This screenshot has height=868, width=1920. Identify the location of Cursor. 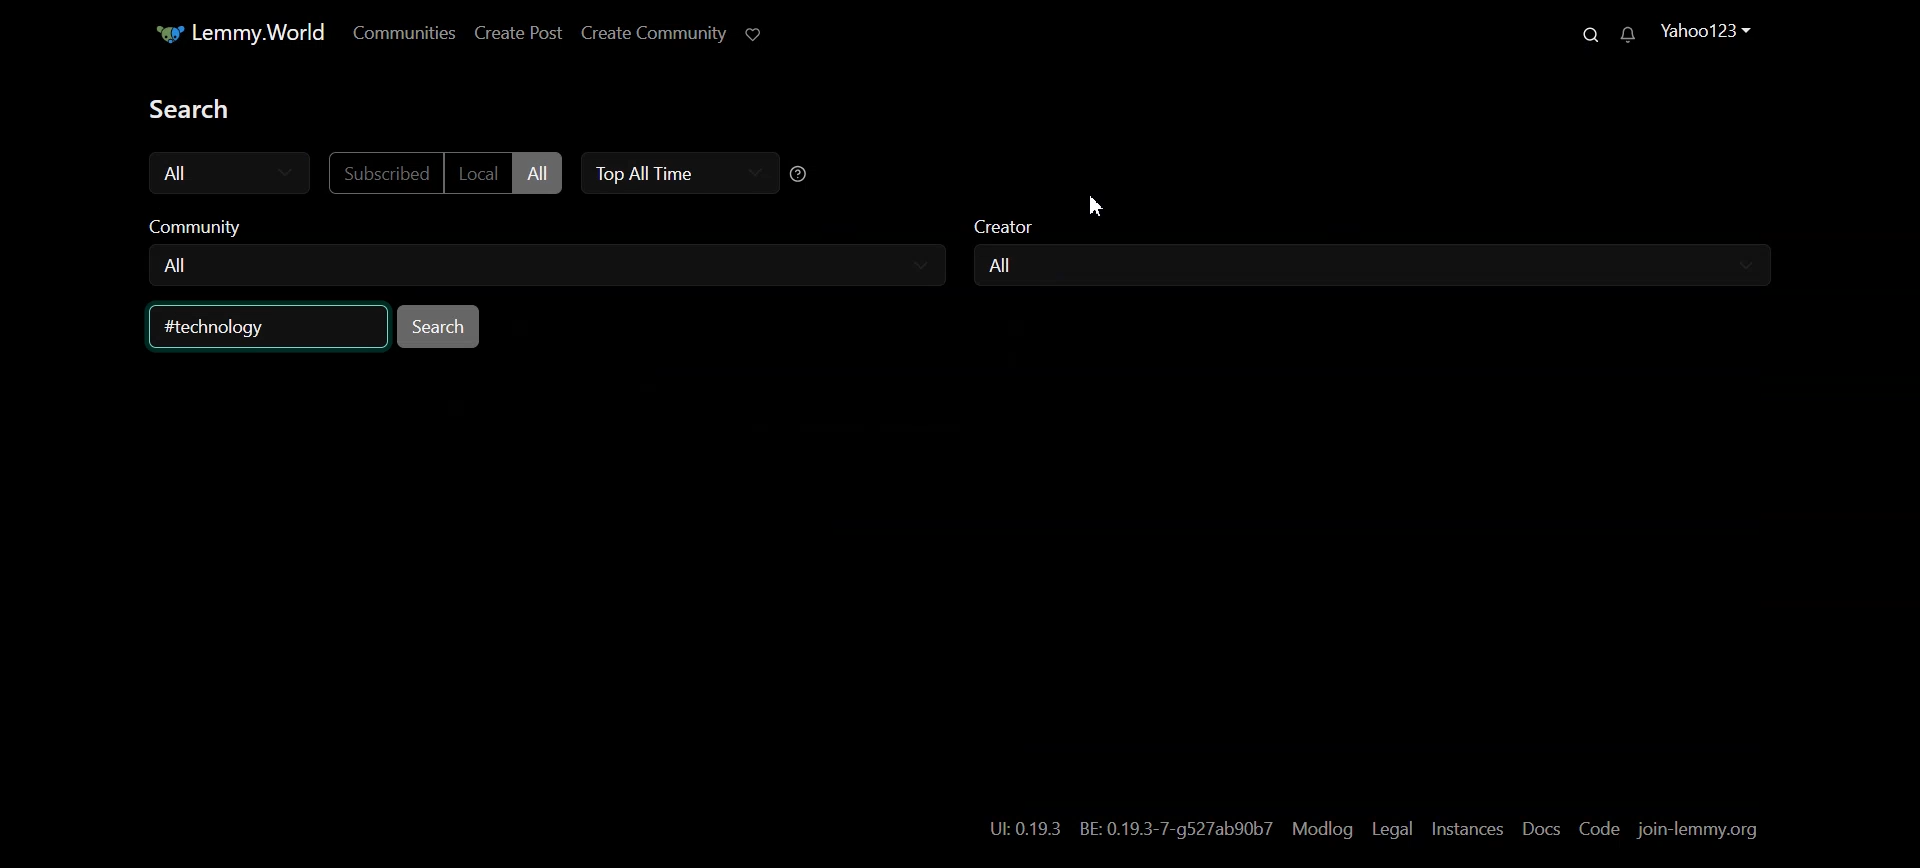
(1096, 205).